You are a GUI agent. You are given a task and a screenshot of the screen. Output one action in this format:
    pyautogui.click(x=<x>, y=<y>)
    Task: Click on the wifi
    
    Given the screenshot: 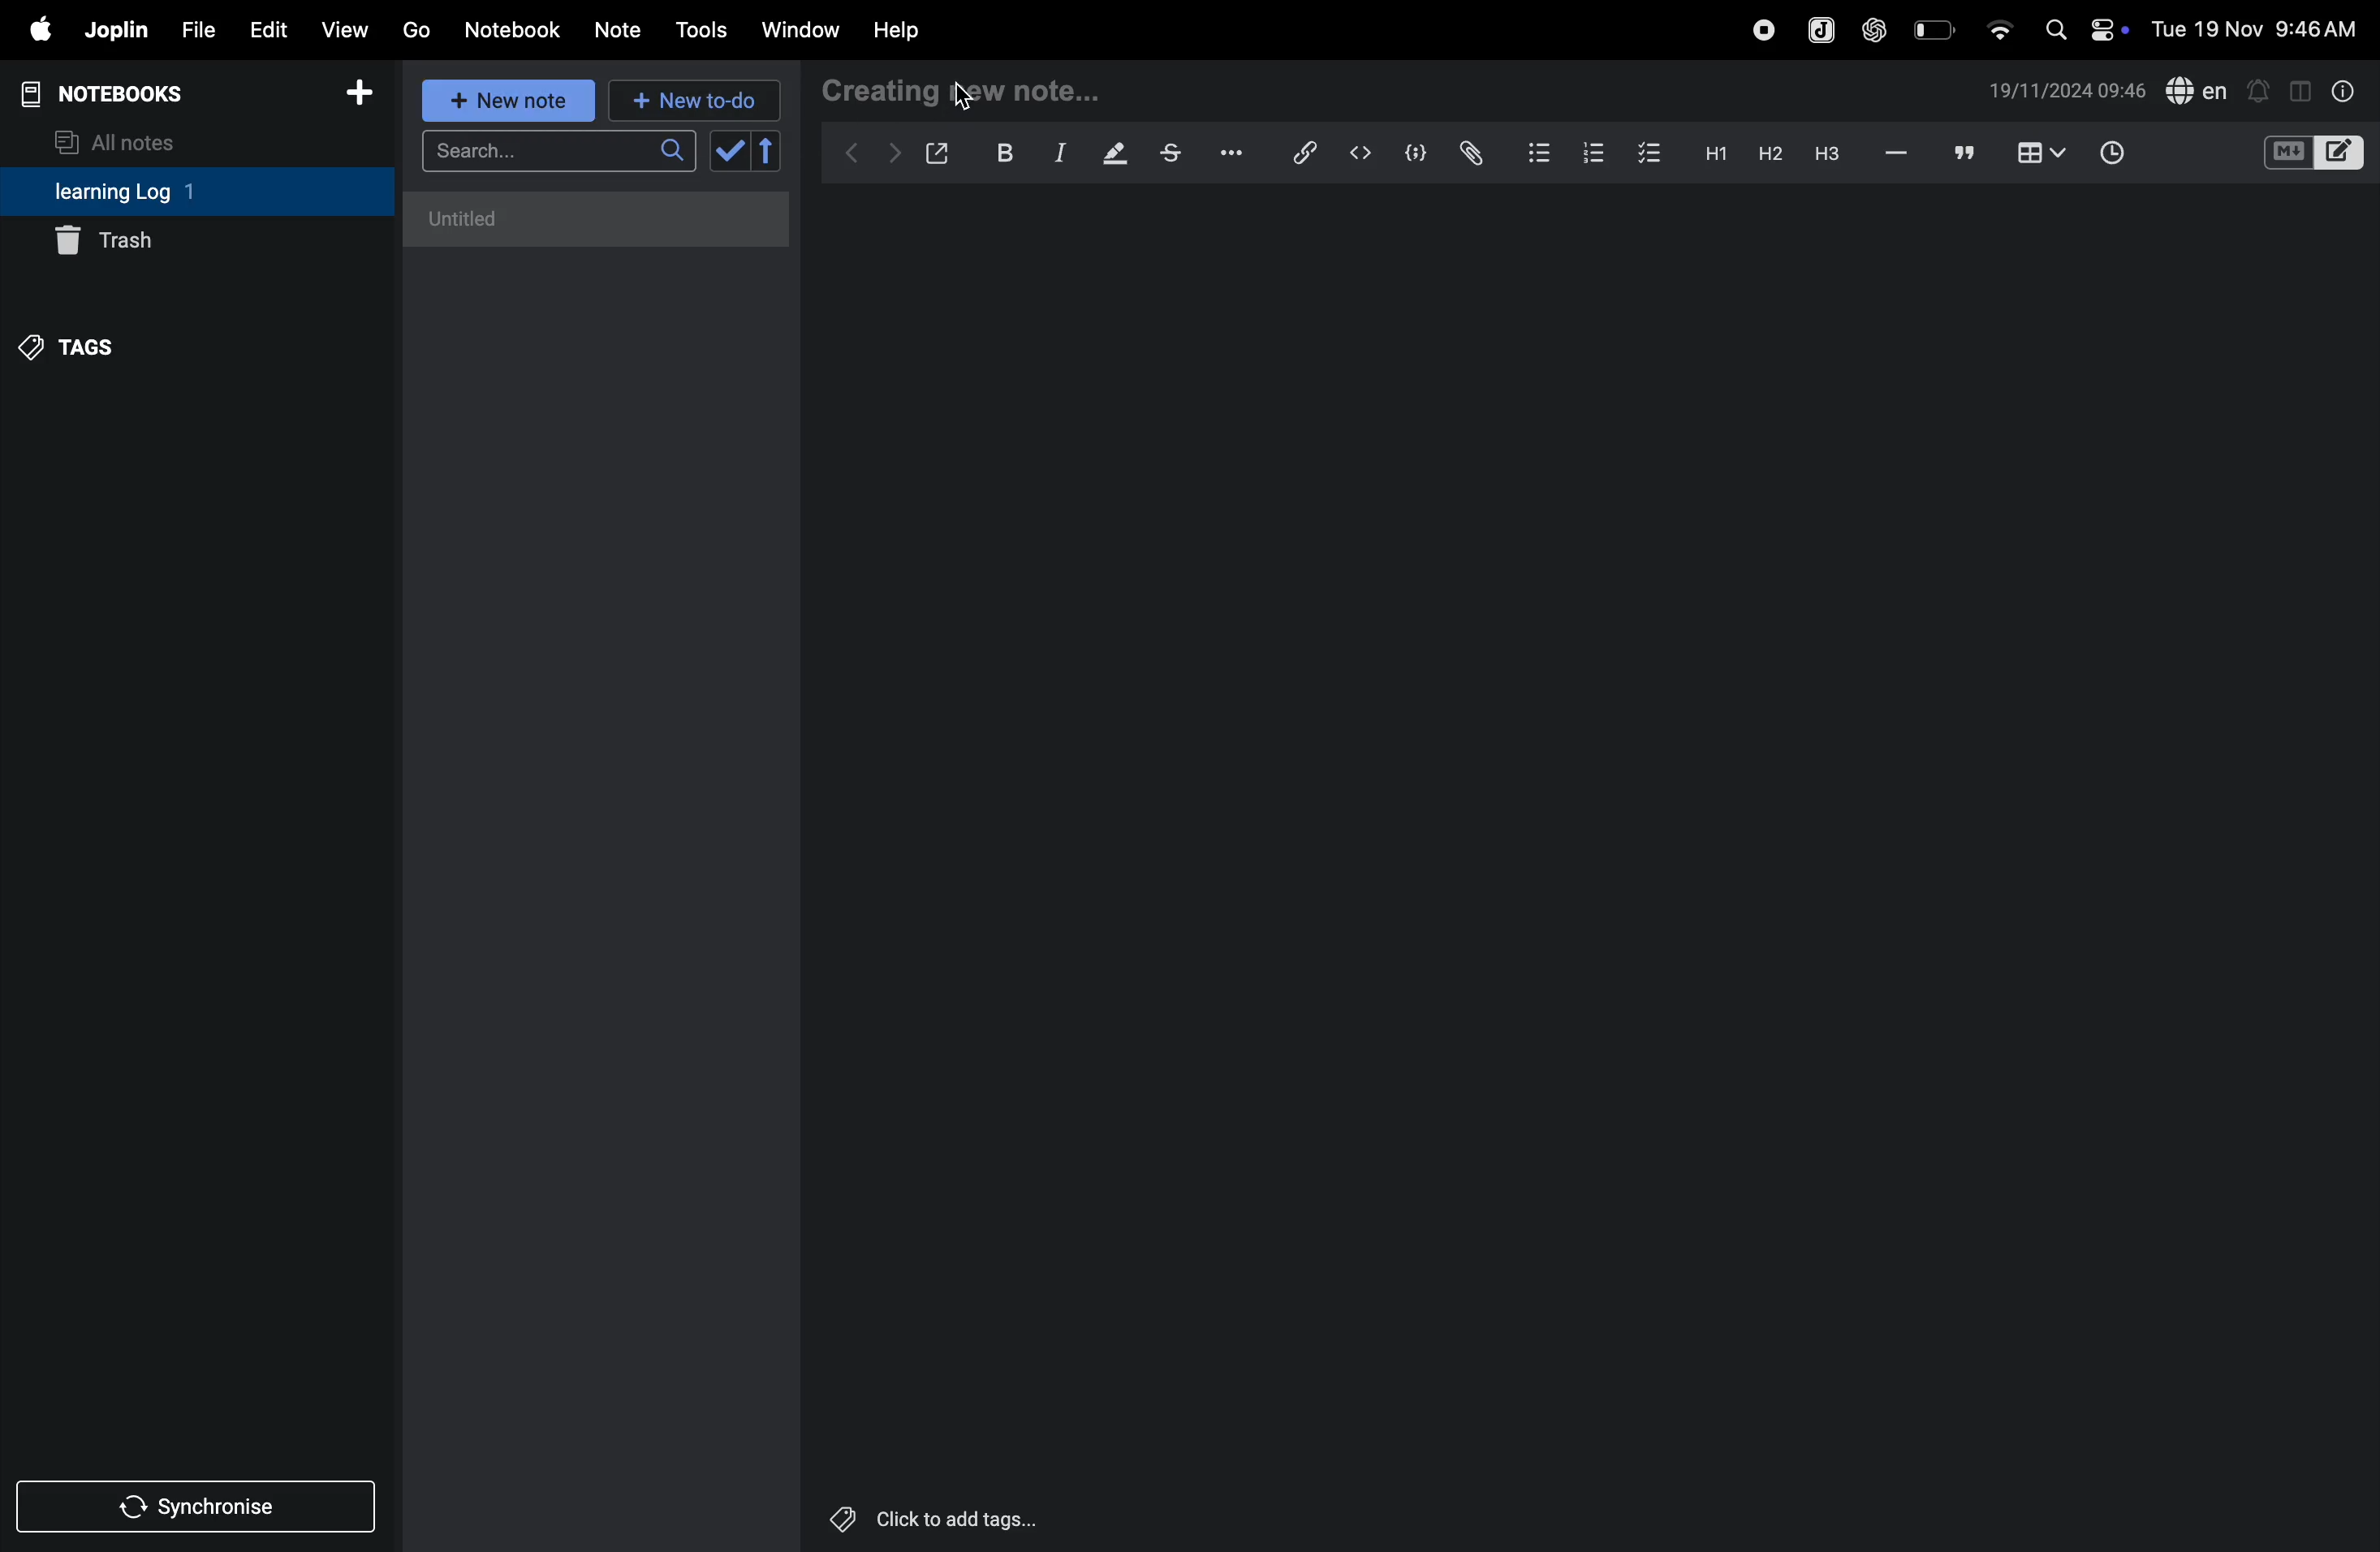 What is the action you would take?
    pyautogui.click(x=1998, y=23)
    